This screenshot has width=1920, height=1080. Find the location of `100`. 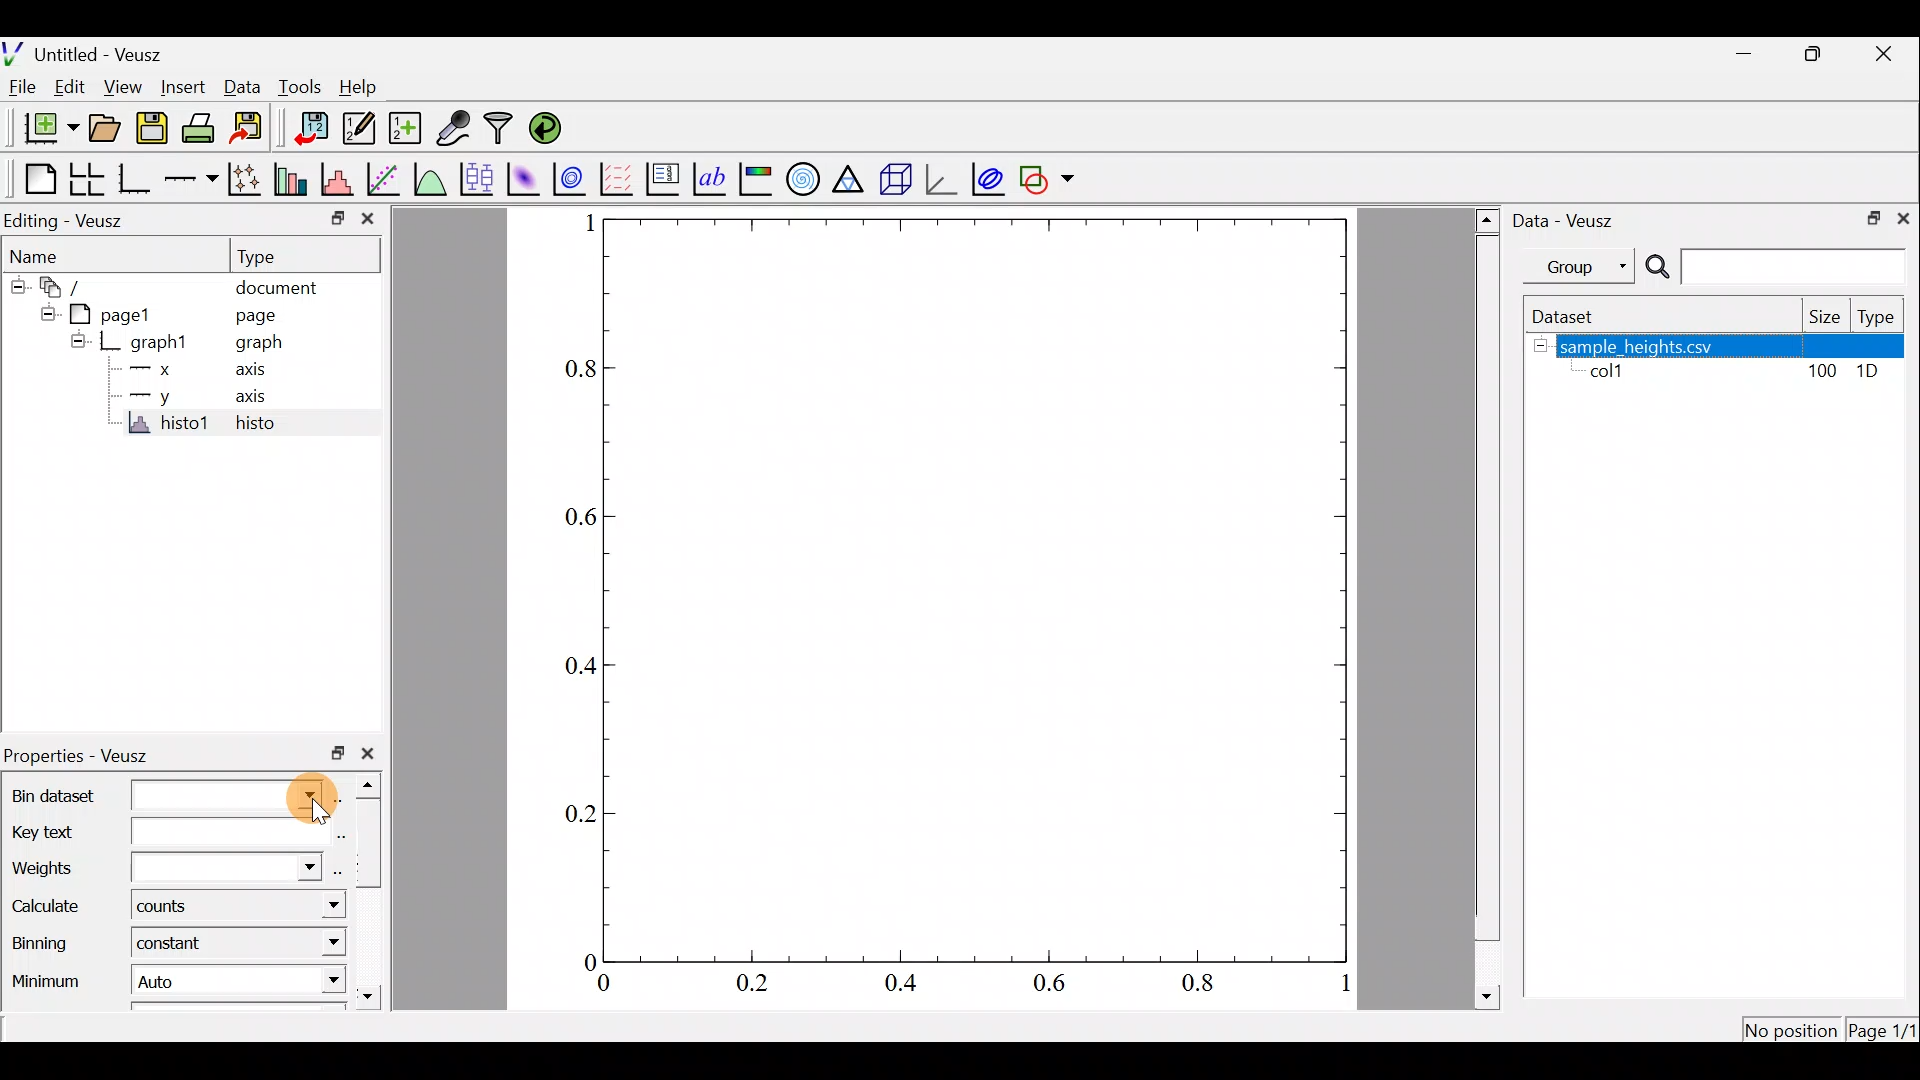

100 is located at coordinates (1825, 372).